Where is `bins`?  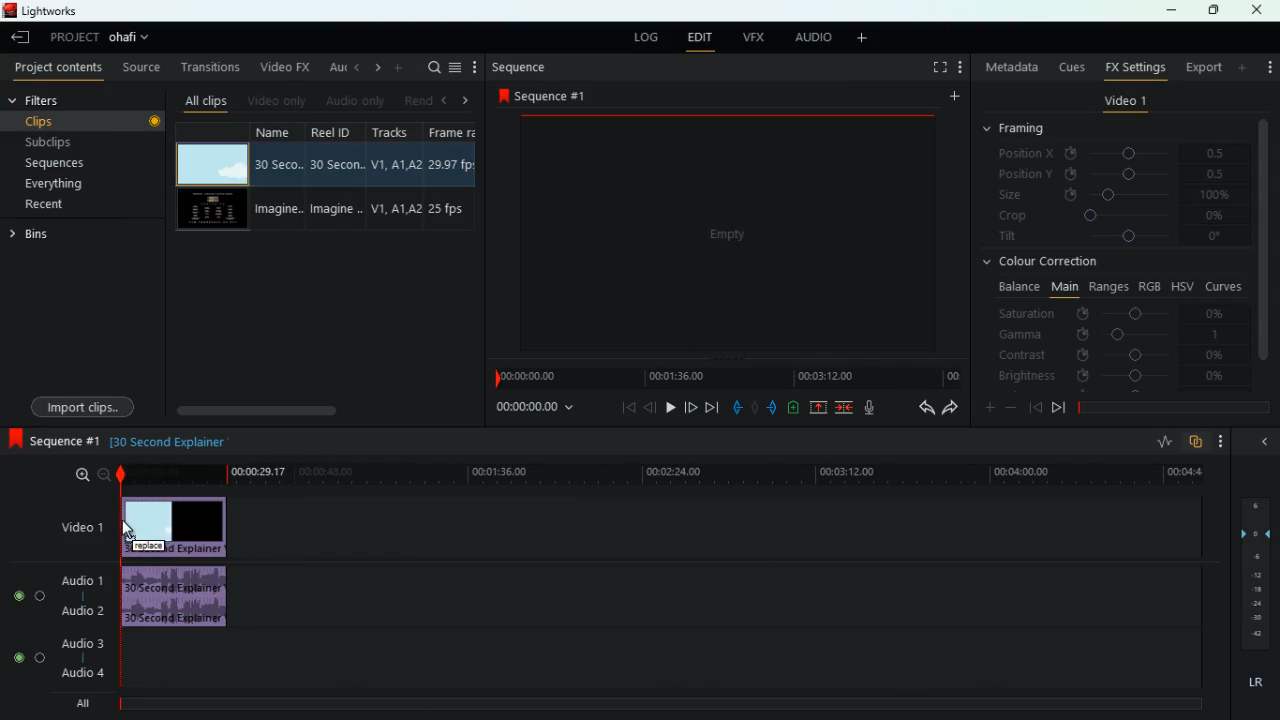 bins is located at coordinates (33, 237).